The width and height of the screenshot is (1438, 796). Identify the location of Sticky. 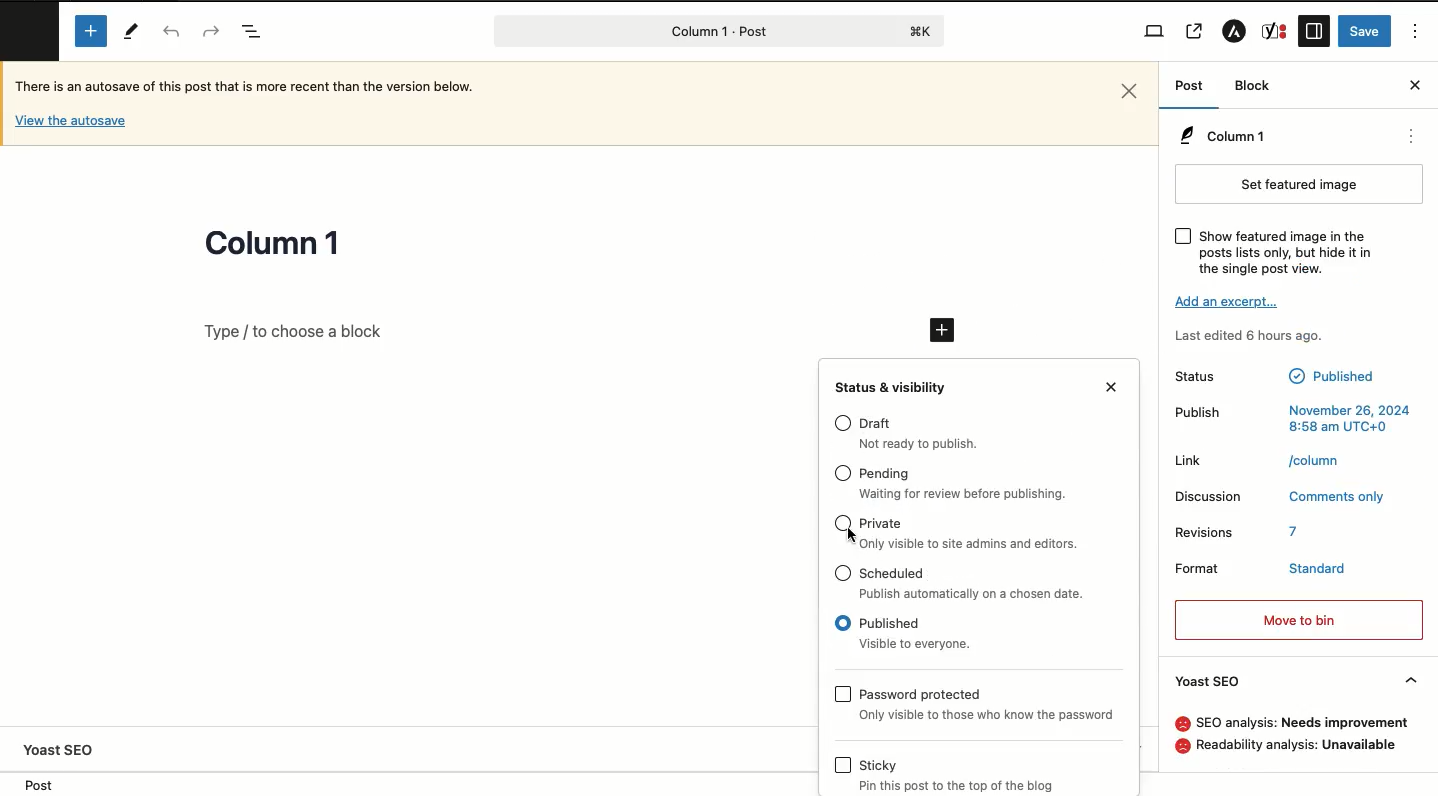
(877, 765).